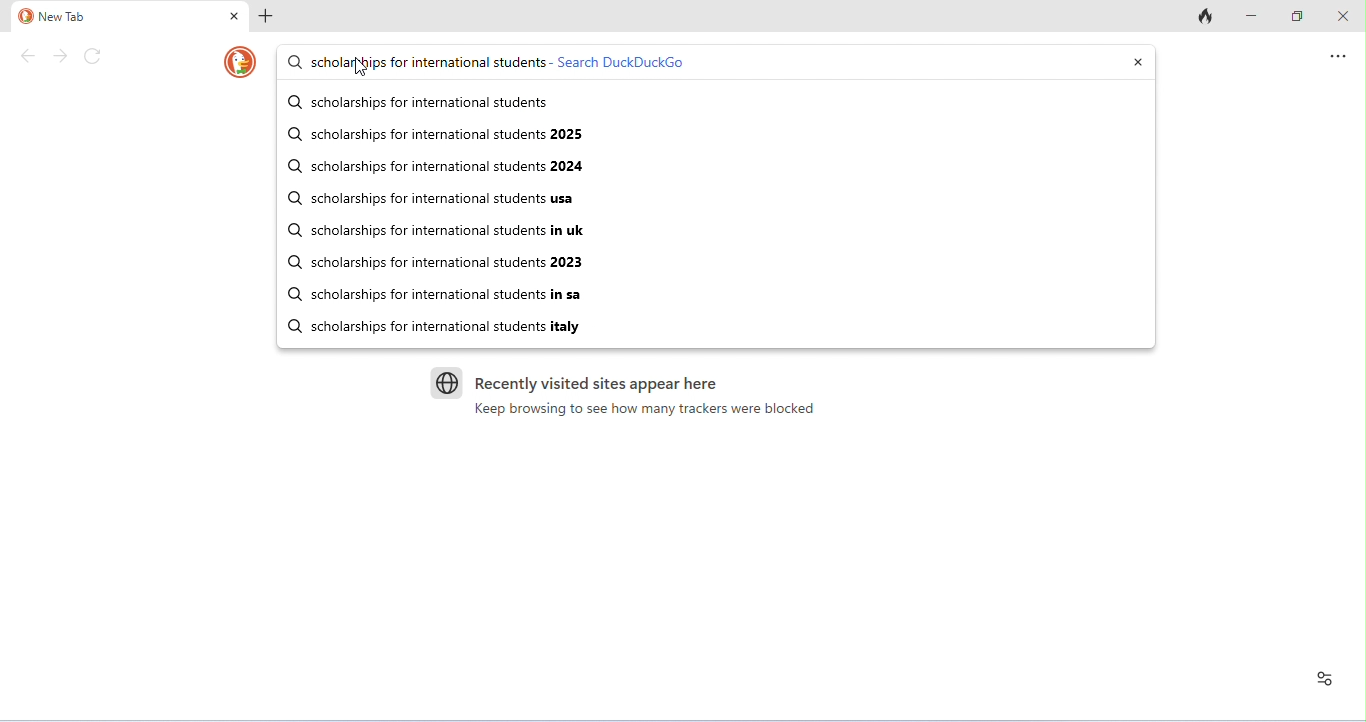  Describe the element at coordinates (1297, 14) in the screenshot. I see `maximize` at that location.